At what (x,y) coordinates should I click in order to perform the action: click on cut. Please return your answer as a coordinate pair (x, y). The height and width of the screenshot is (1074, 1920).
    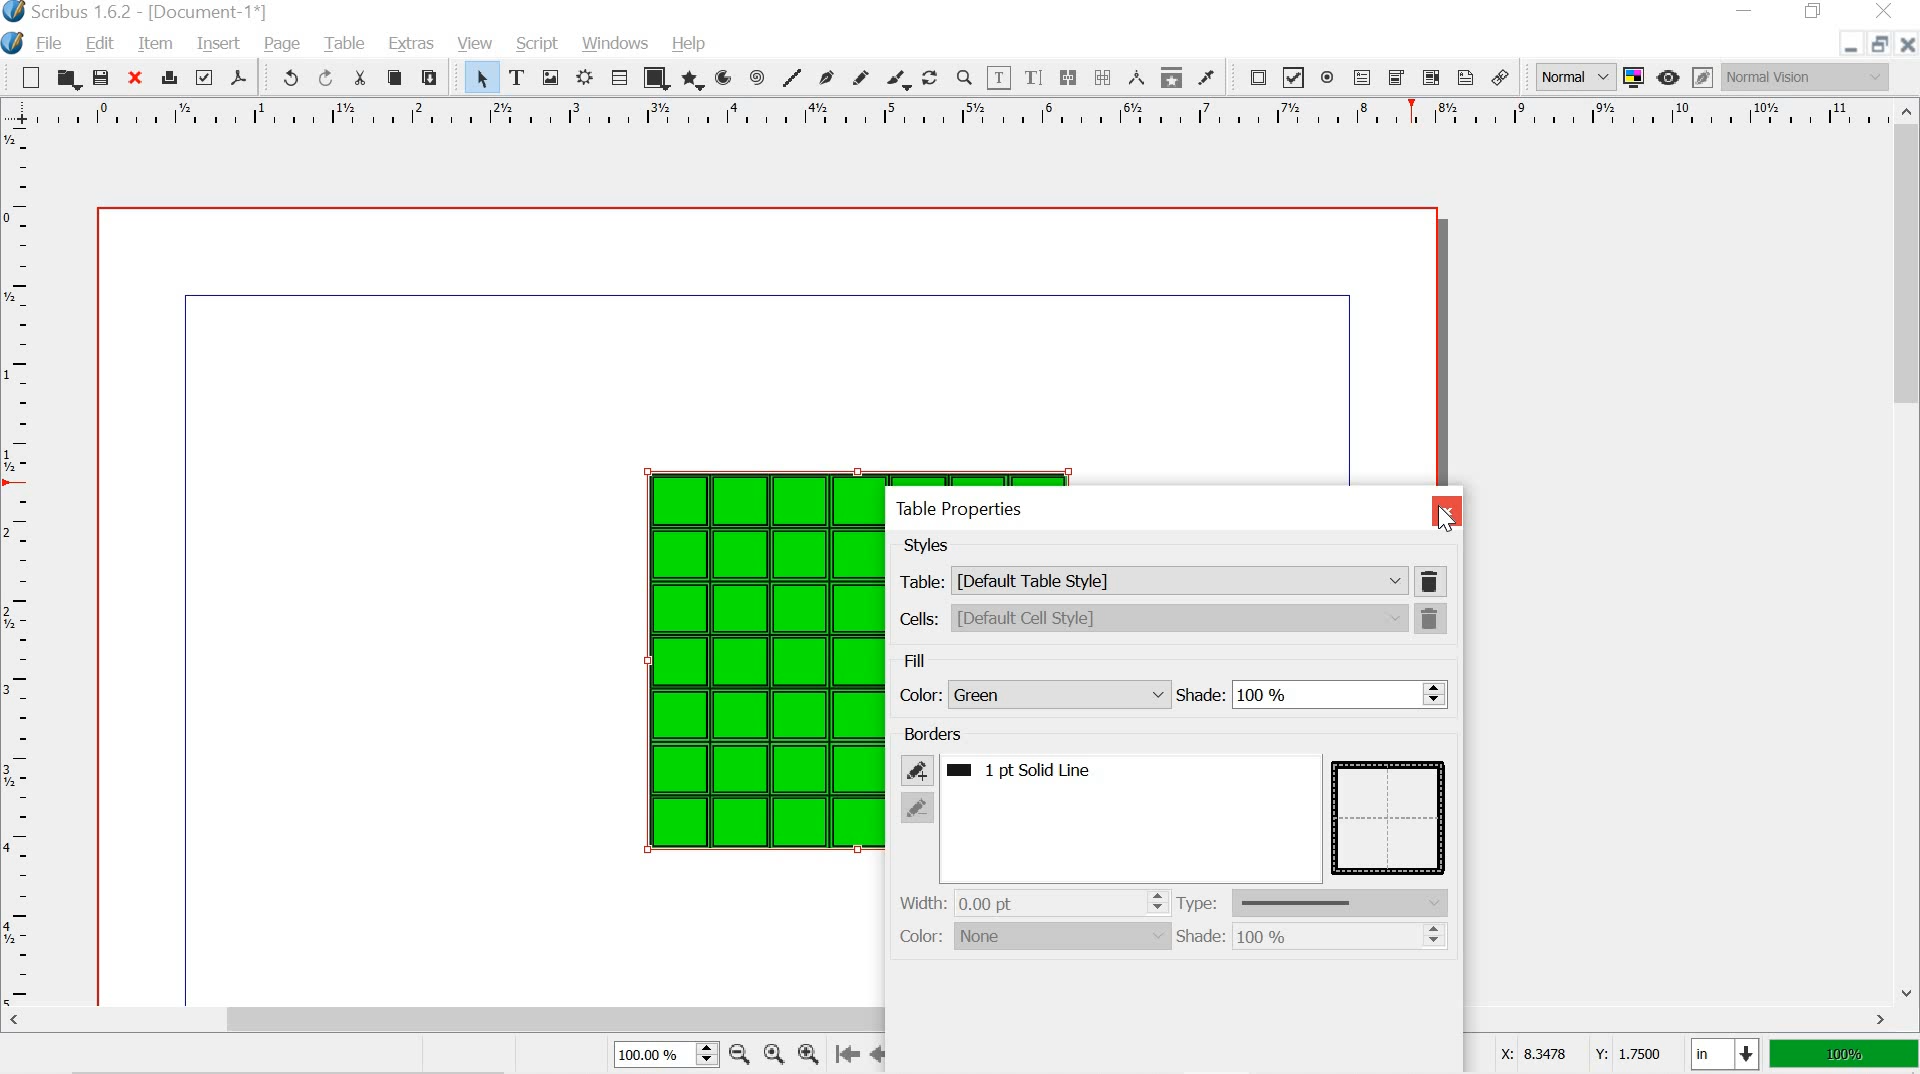
    Looking at the image, I should click on (360, 80).